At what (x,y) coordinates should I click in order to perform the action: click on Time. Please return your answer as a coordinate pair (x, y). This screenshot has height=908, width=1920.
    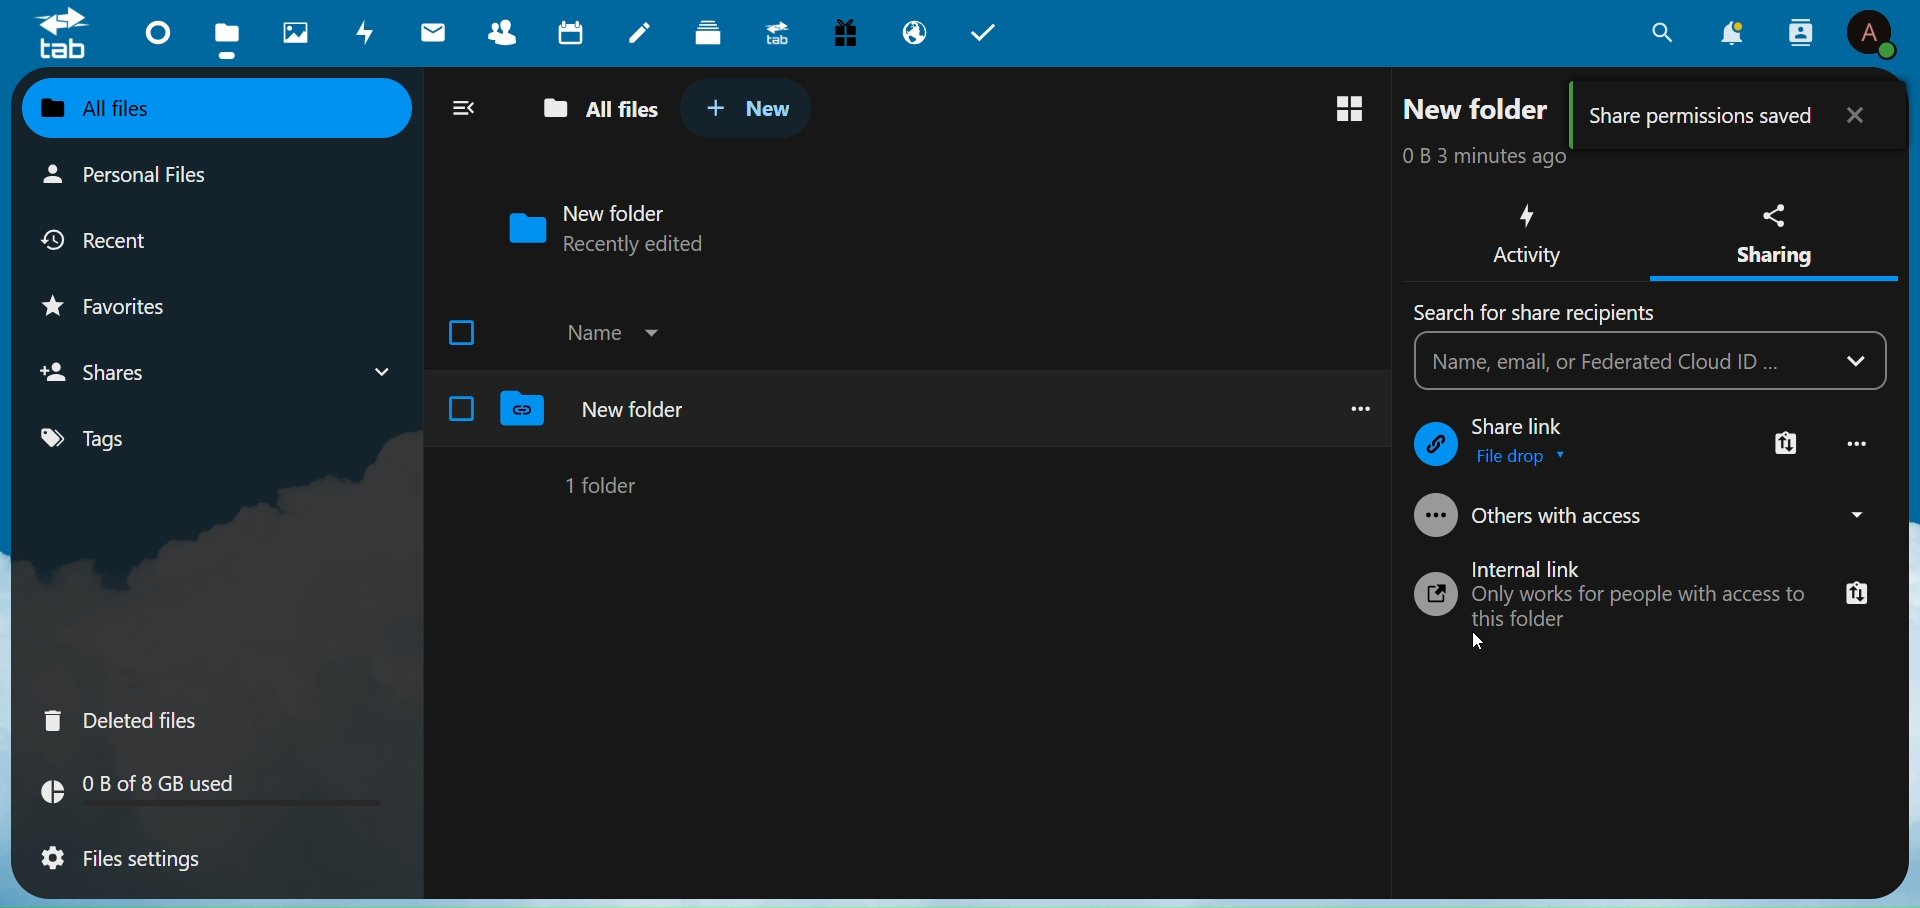
    Looking at the image, I should click on (1493, 158).